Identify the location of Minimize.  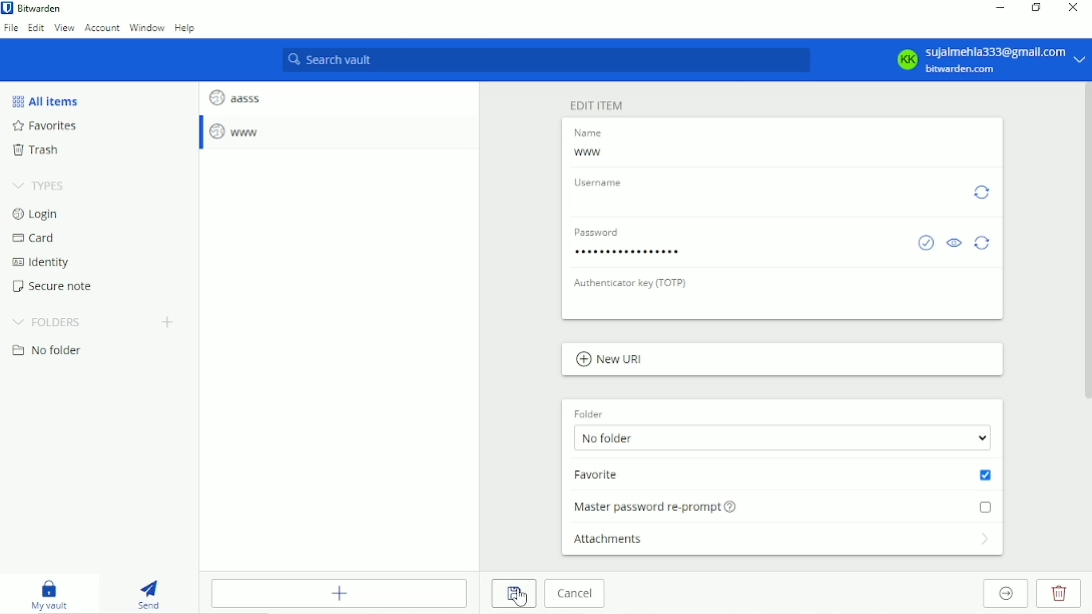
(1003, 7).